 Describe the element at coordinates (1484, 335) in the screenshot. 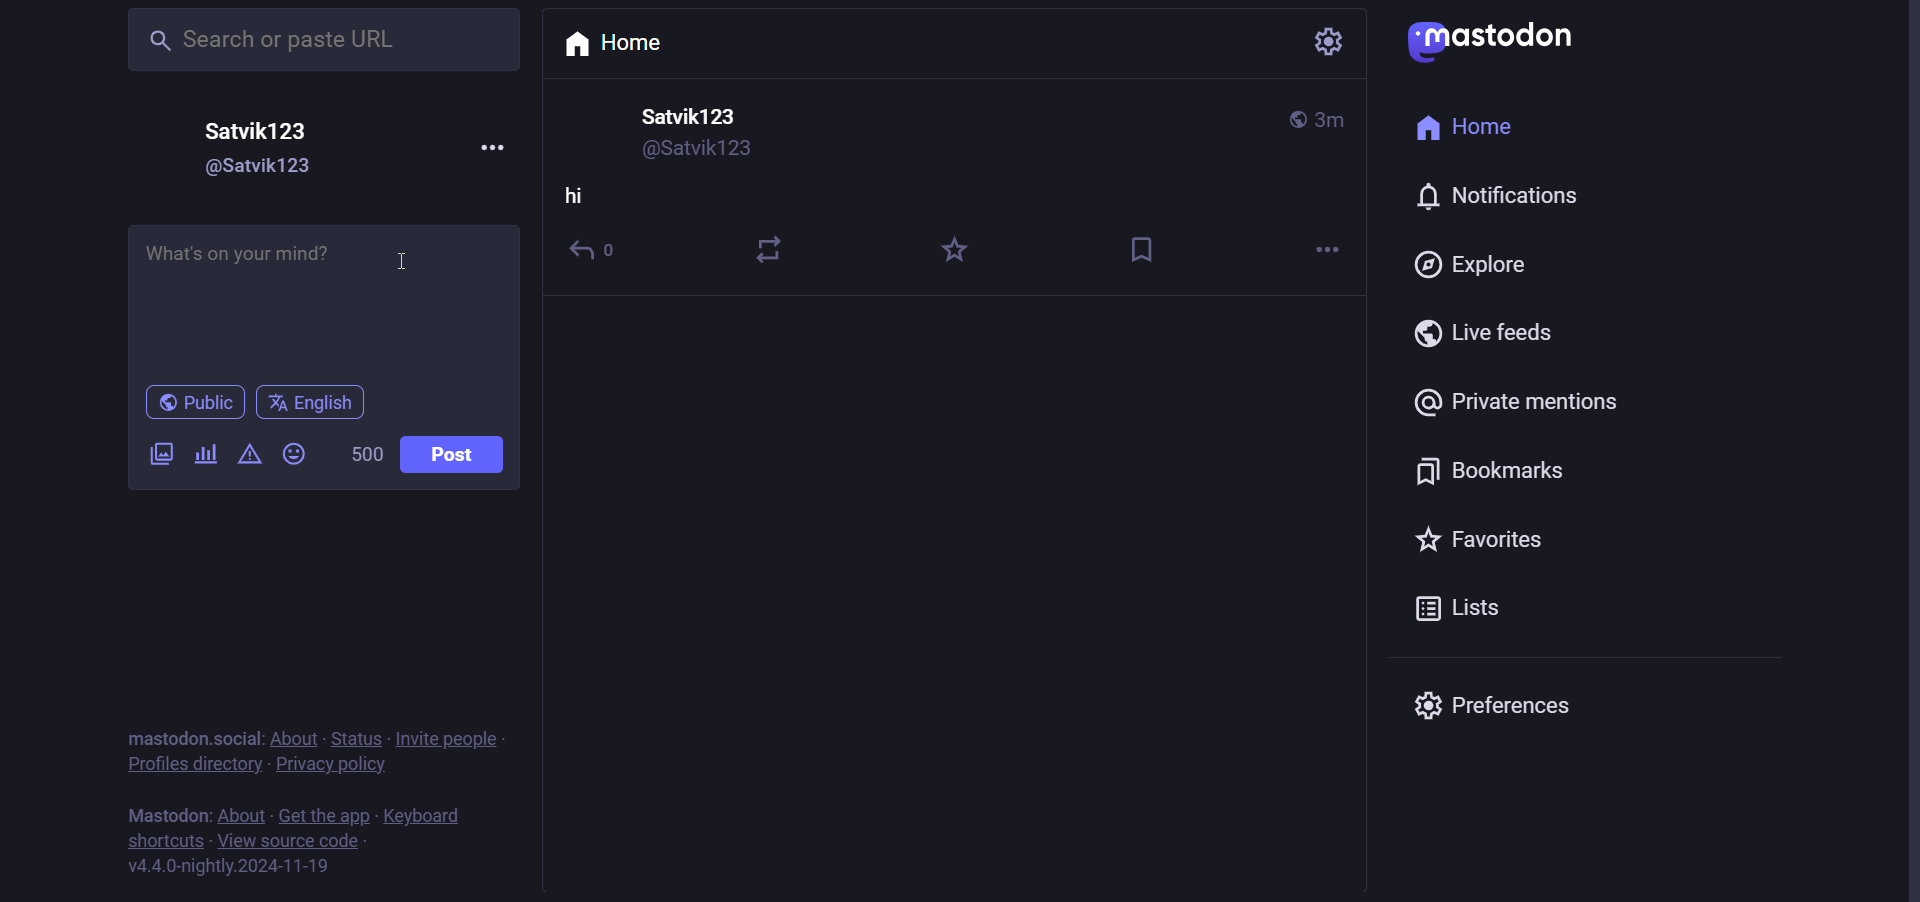

I see `live feed` at that location.